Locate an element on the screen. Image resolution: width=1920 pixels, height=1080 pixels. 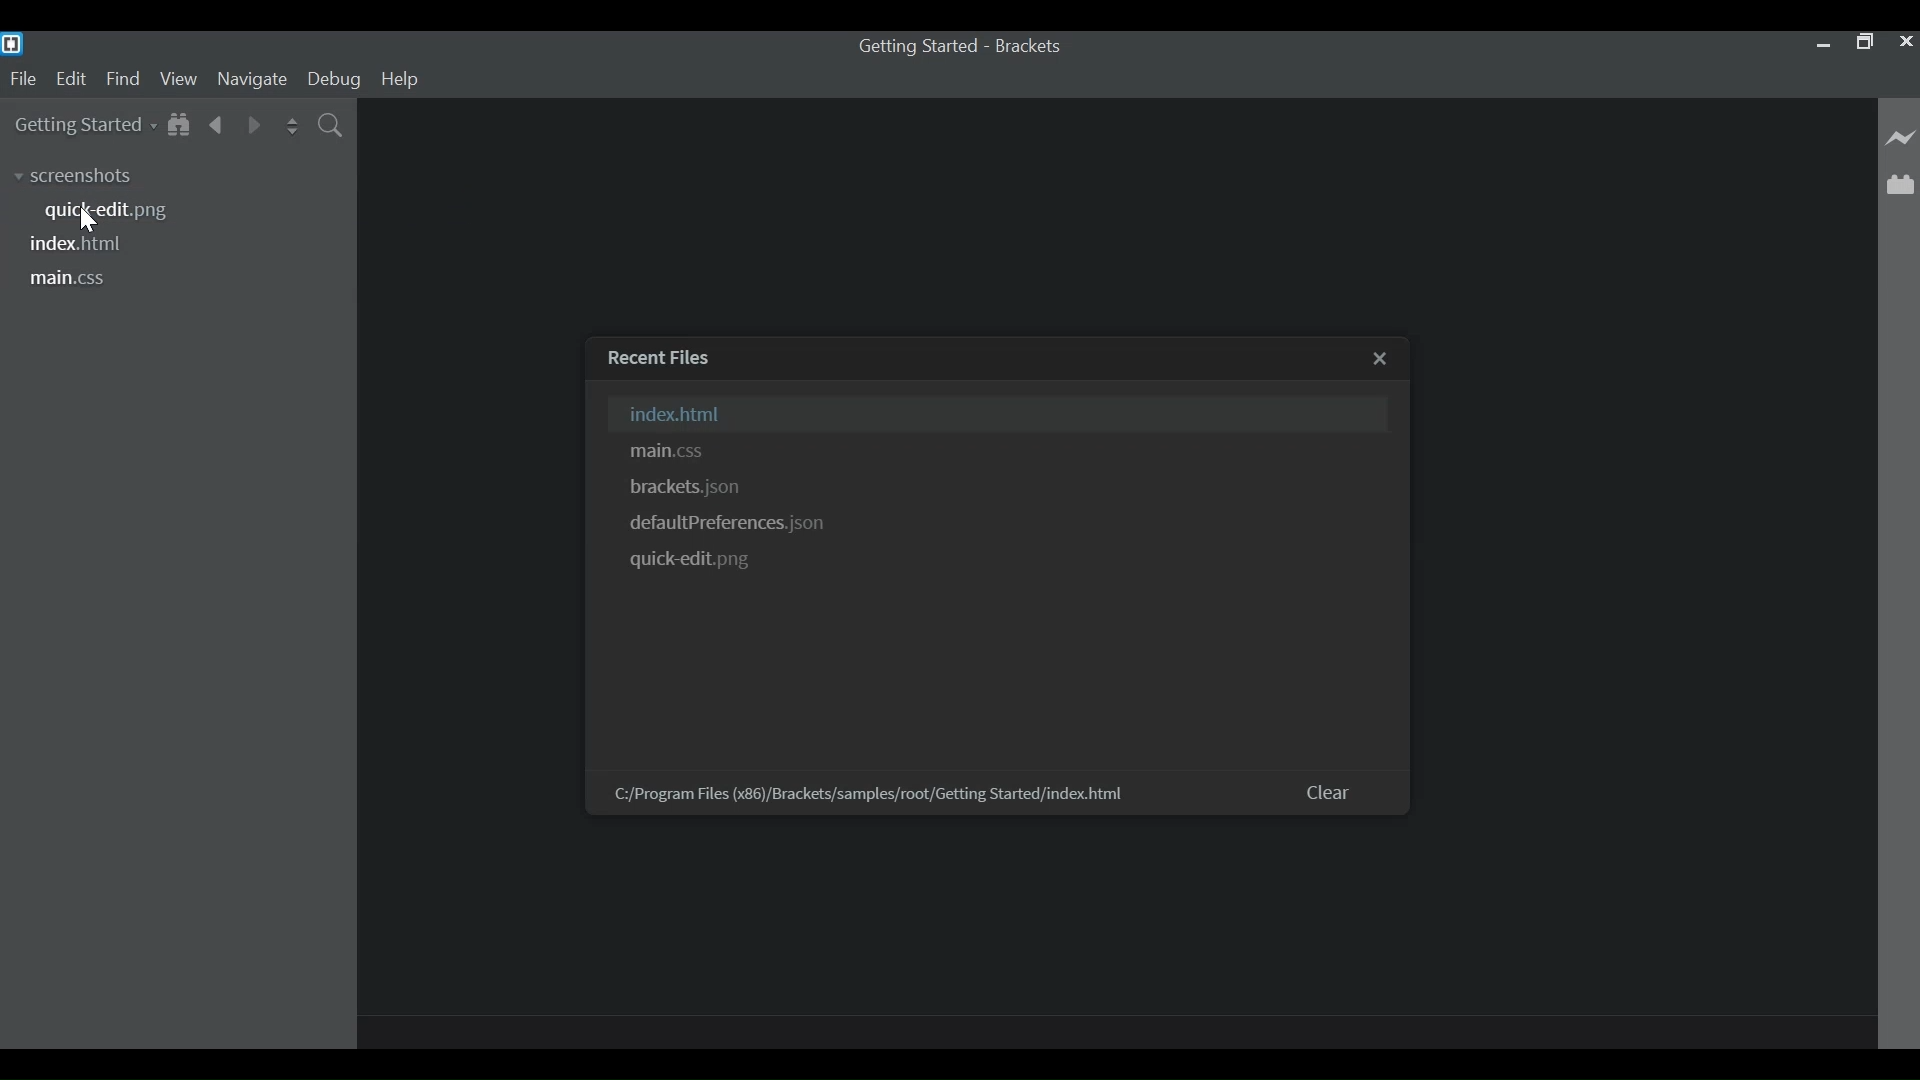
Restore is located at coordinates (1861, 41).